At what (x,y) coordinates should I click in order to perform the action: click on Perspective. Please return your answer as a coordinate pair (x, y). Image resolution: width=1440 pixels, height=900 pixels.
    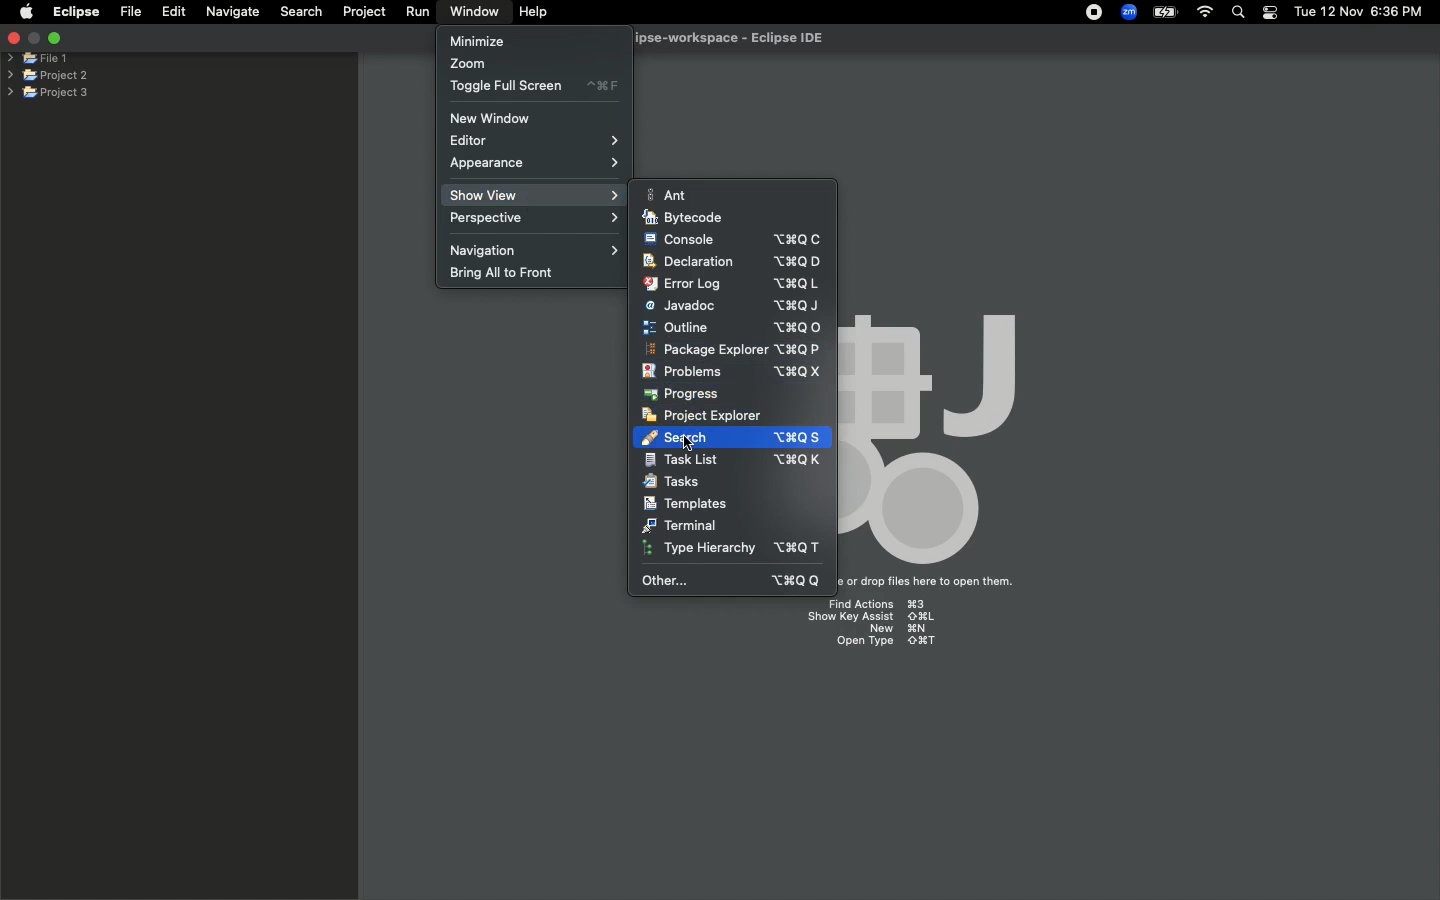
    Looking at the image, I should click on (539, 219).